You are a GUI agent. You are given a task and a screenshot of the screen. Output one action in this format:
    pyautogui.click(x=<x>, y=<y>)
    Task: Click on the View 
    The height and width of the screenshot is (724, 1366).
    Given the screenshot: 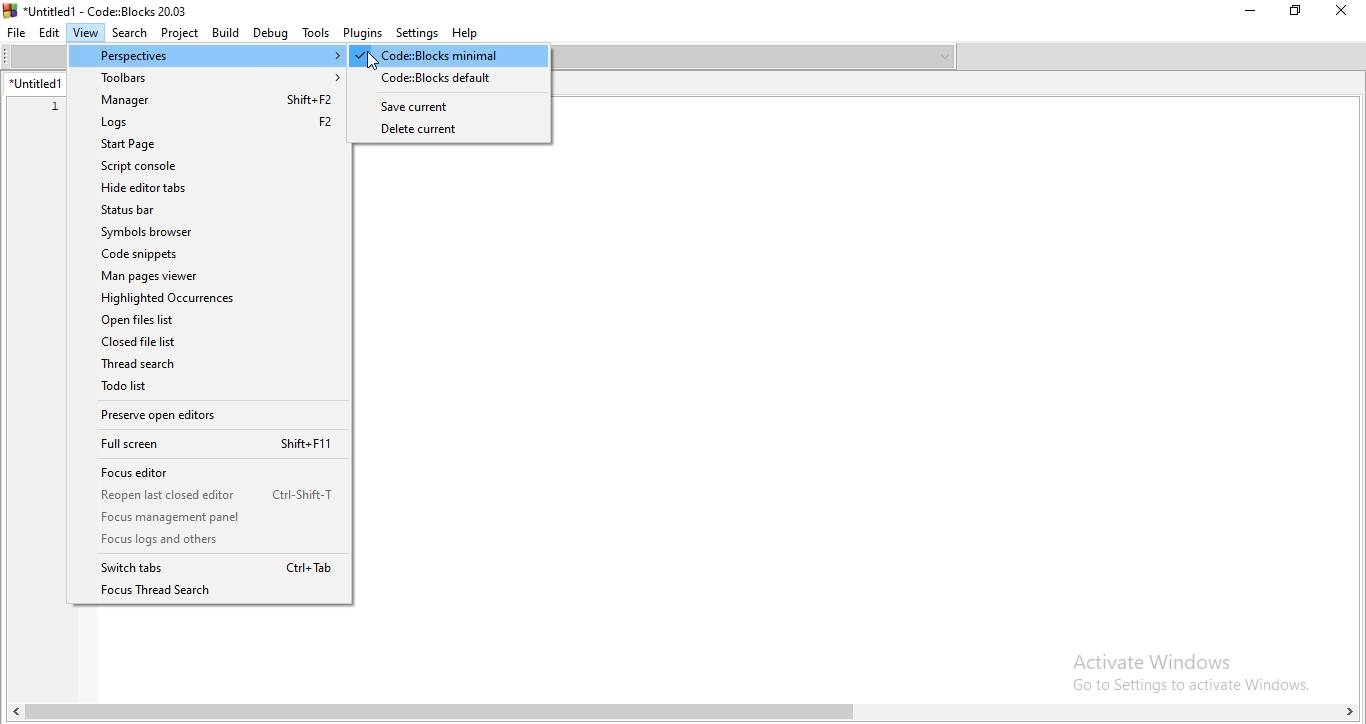 What is the action you would take?
    pyautogui.click(x=86, y=33)
    